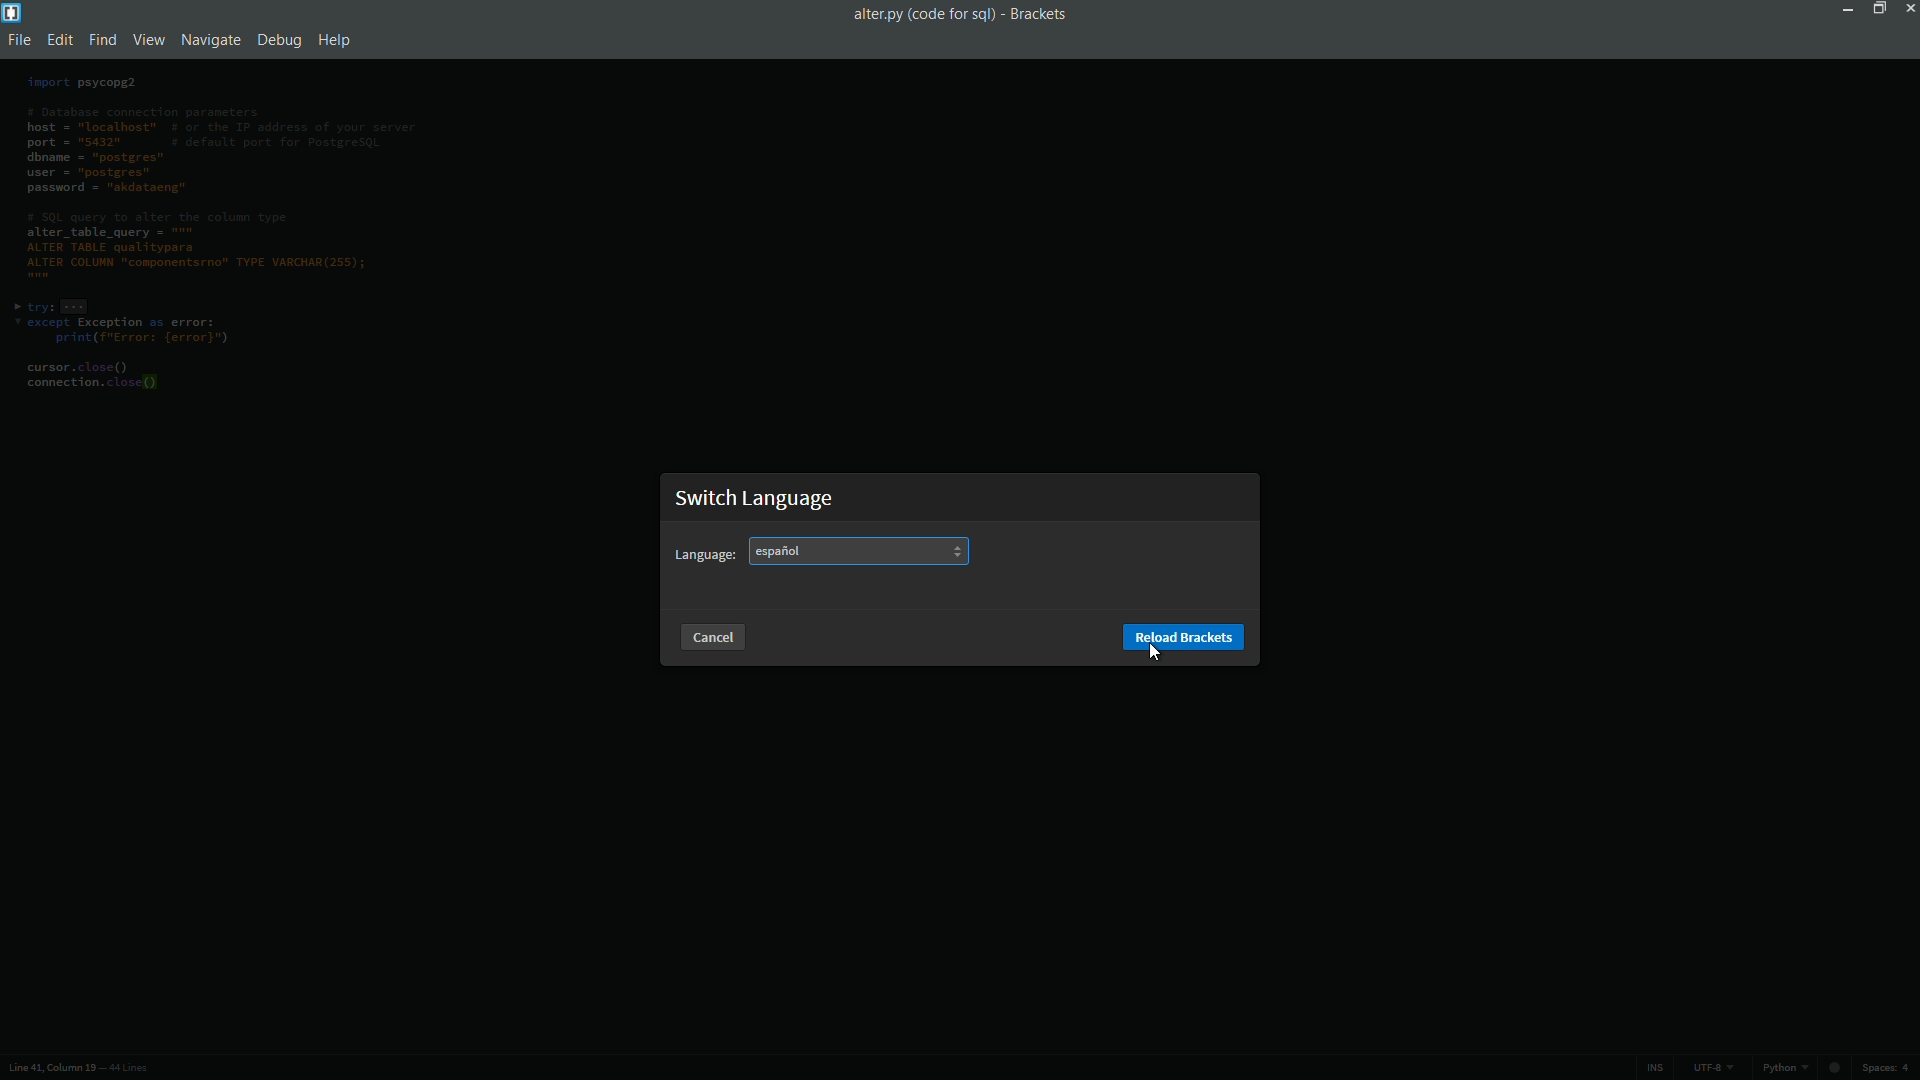 The width and height of the screenshot is (1920, 1080). I want to click on cancel, so click(712, 638).